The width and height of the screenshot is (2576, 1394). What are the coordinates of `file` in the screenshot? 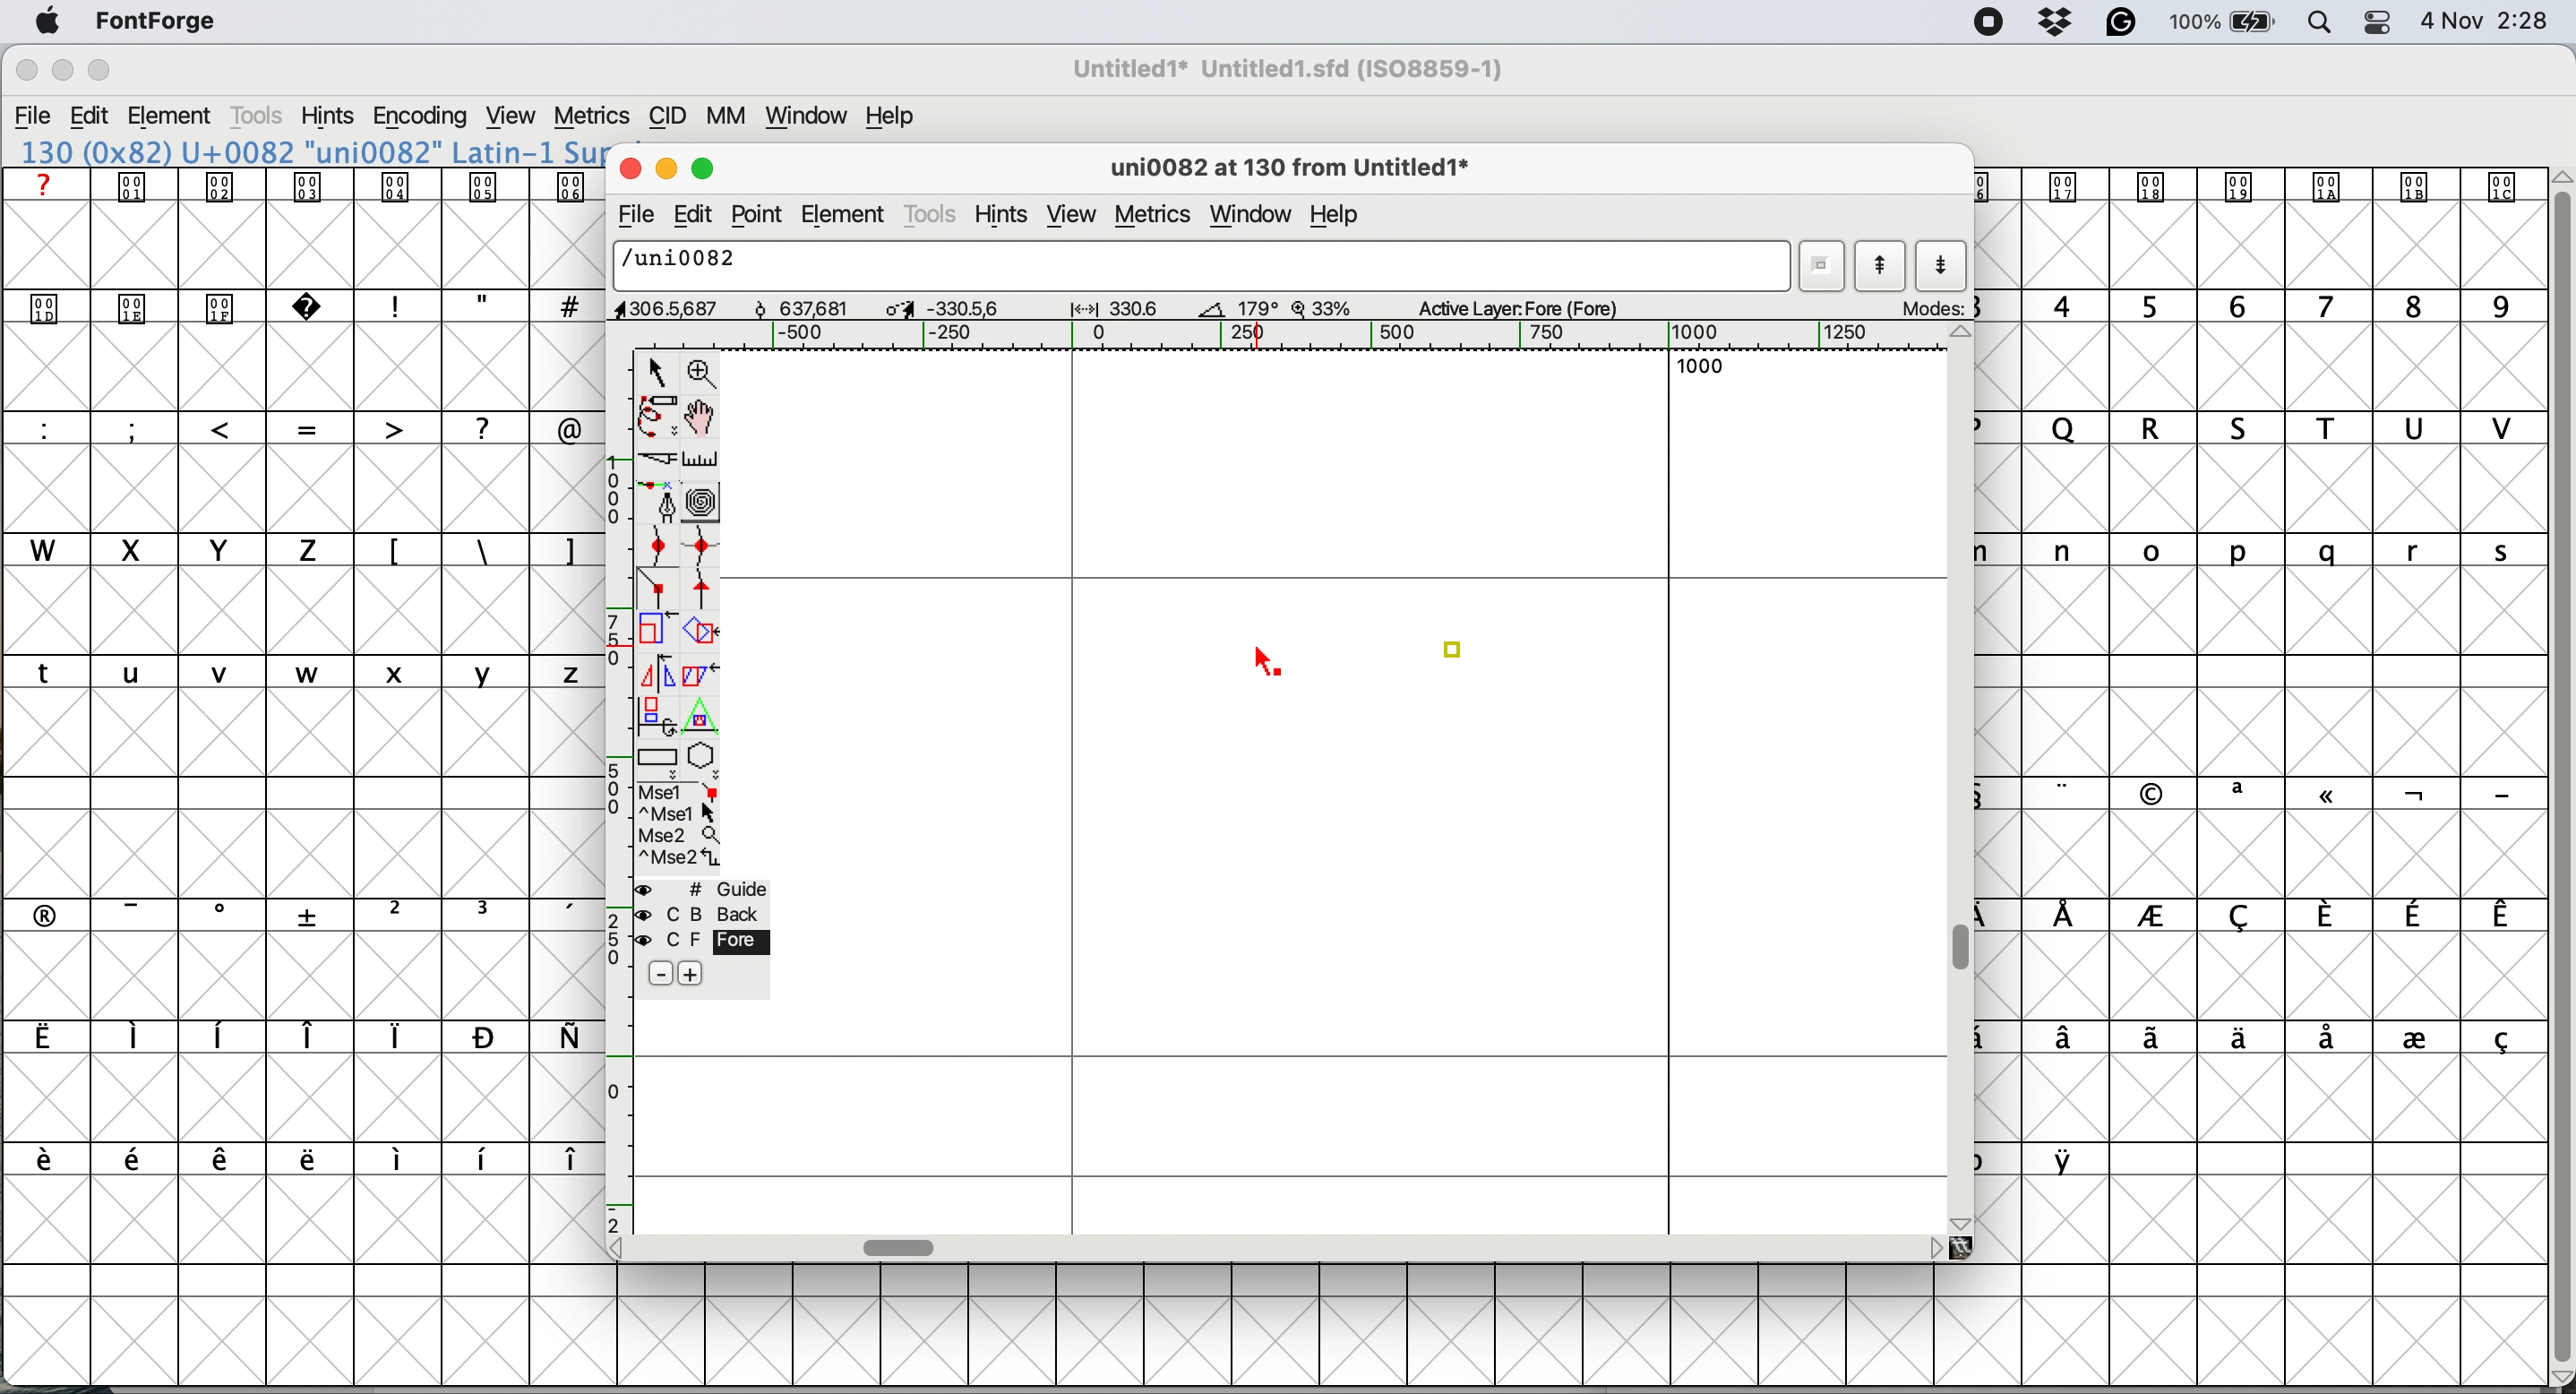 It's located at (34, 116).